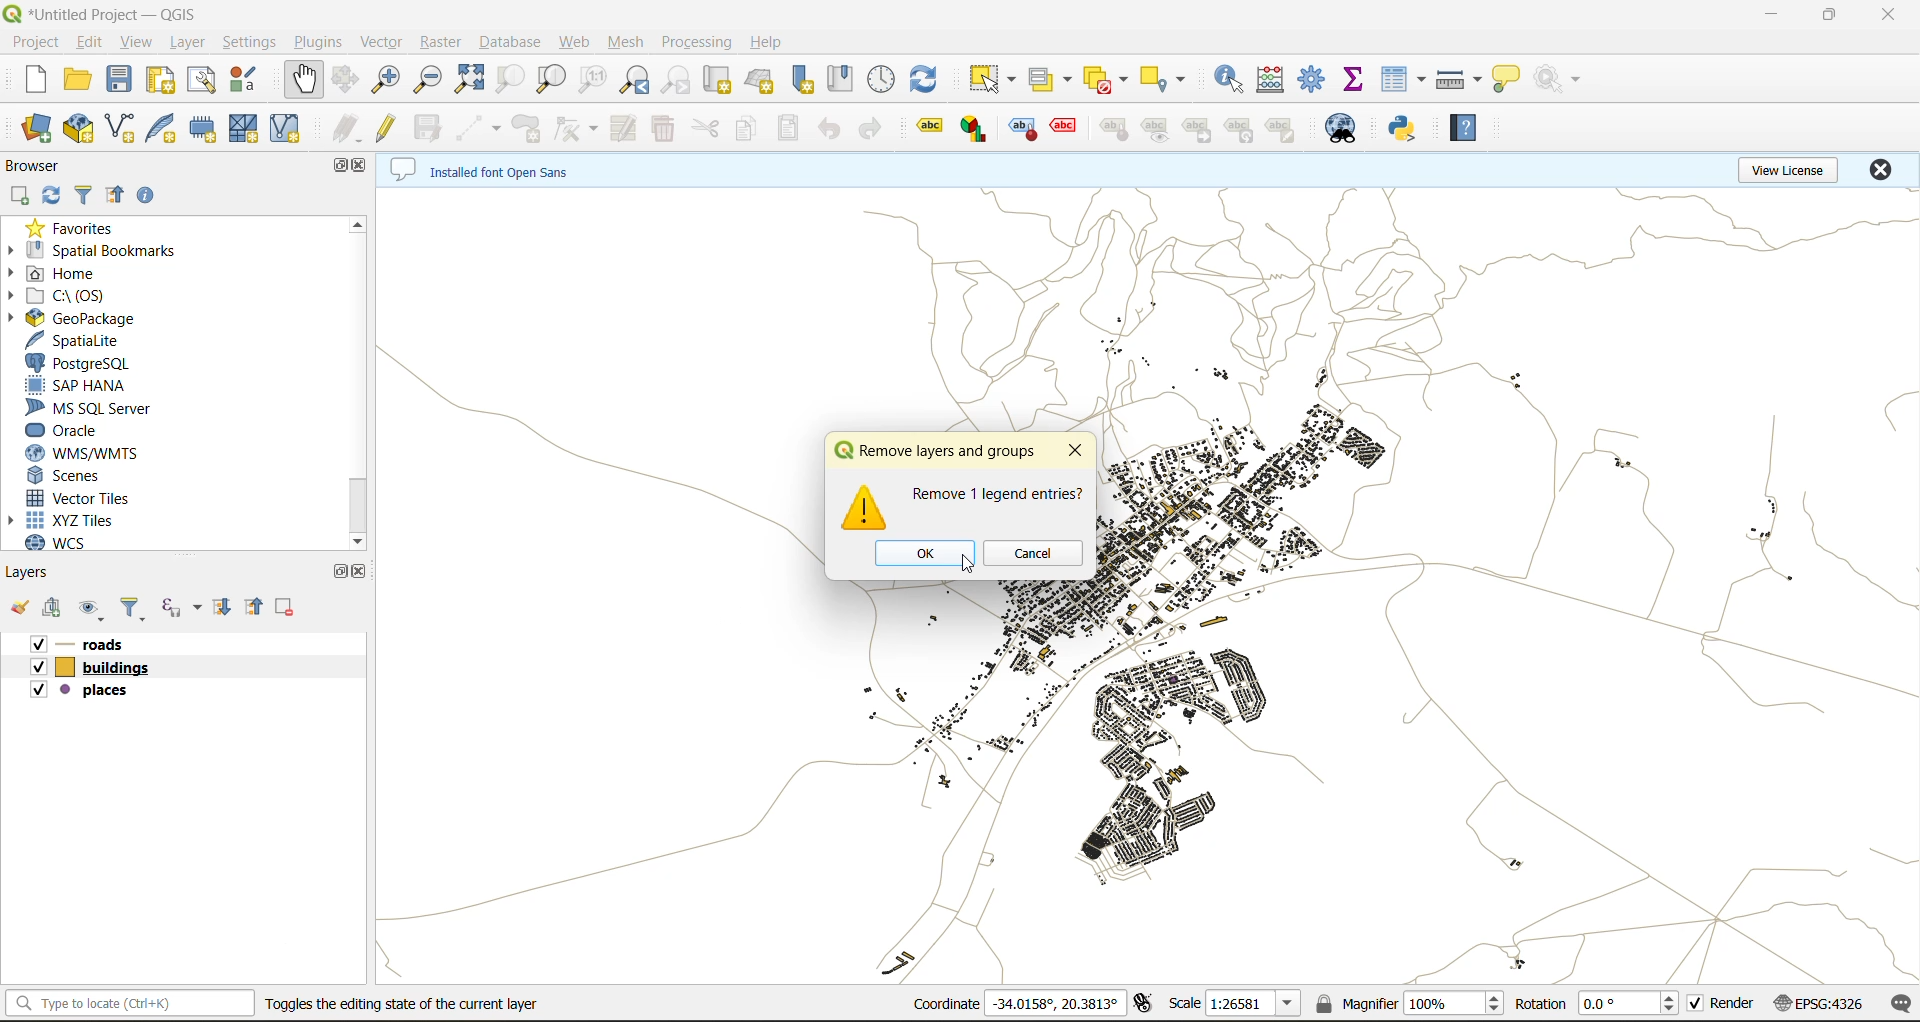 This screenshot has width=1920, height=1022. What do you see at coordinates (97, 643) in the screenshot?
I see `roads layer` at bounding box center [97, 643].